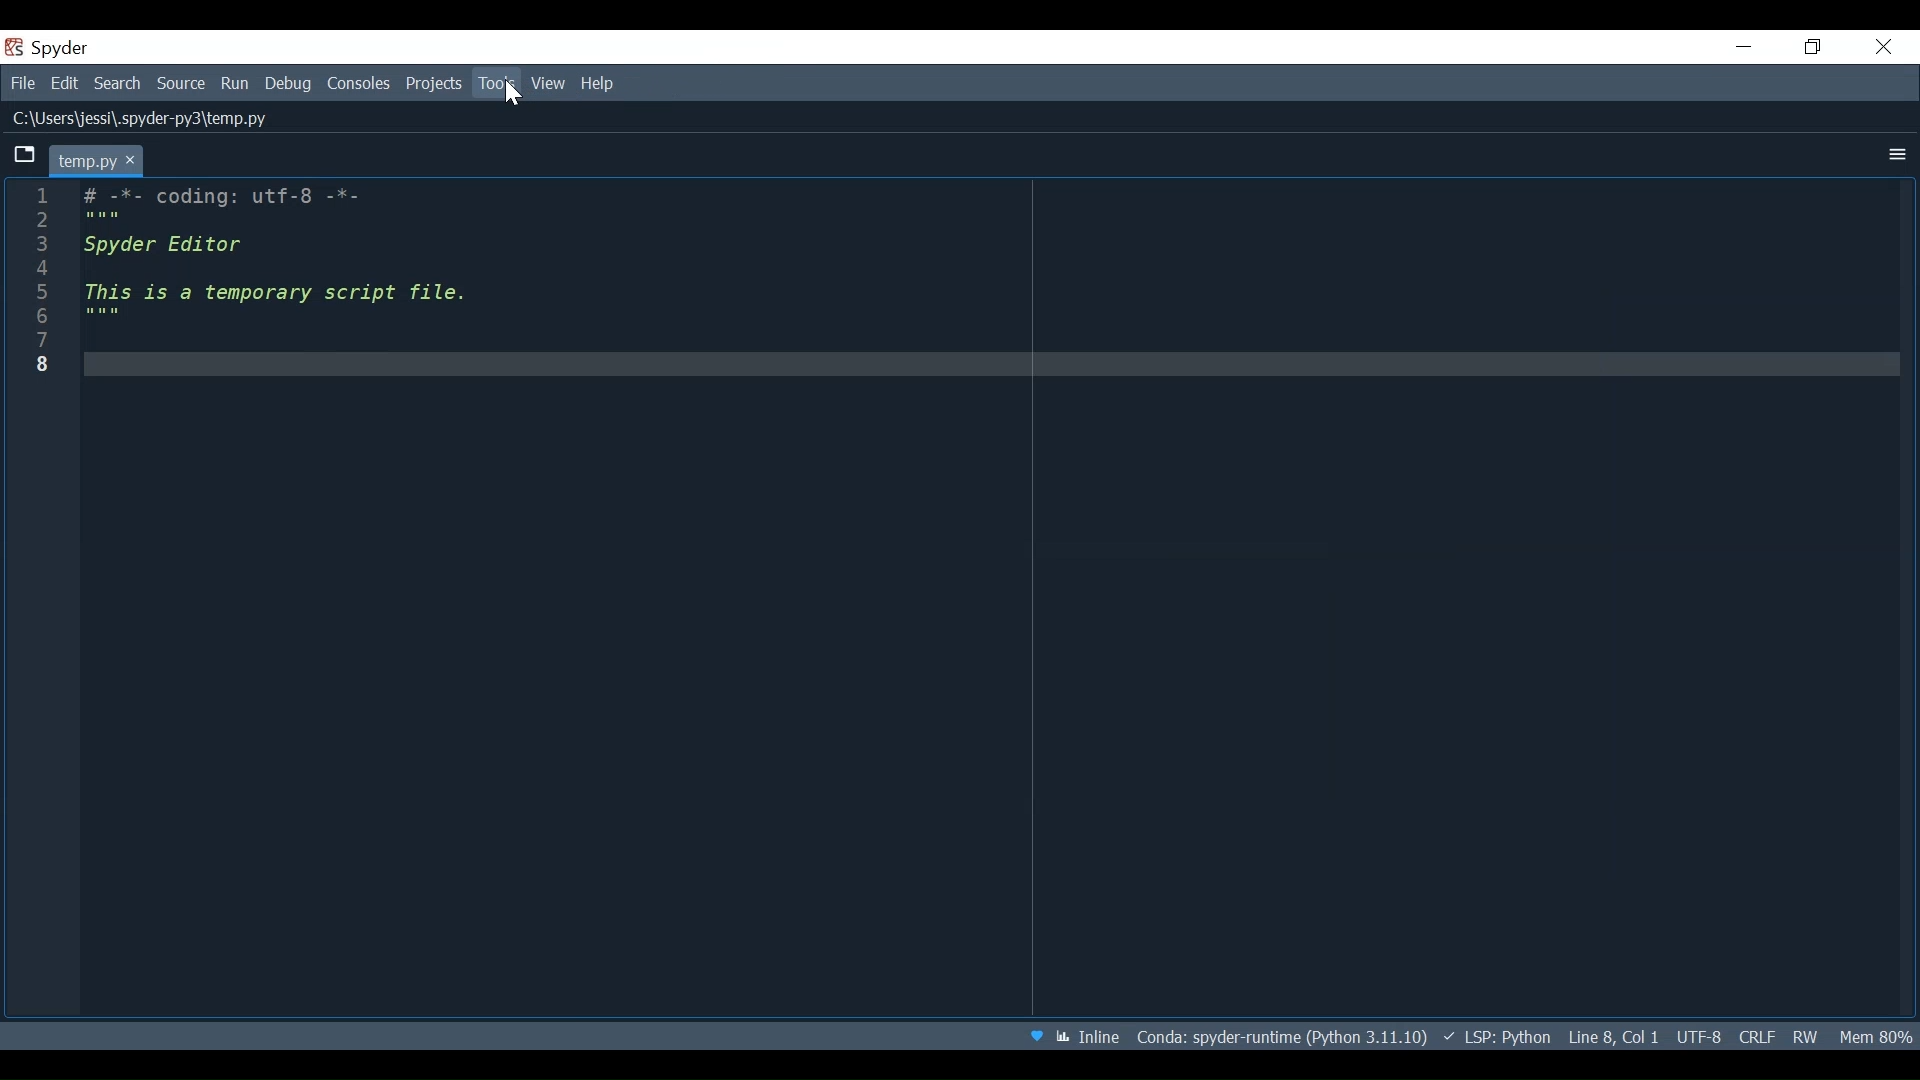 The height and width of the screenshot is (1080, 1920). What do you see at coordinates (437, 83) in the screenshot?
I see `Projects` at bounding box center [437, 83].